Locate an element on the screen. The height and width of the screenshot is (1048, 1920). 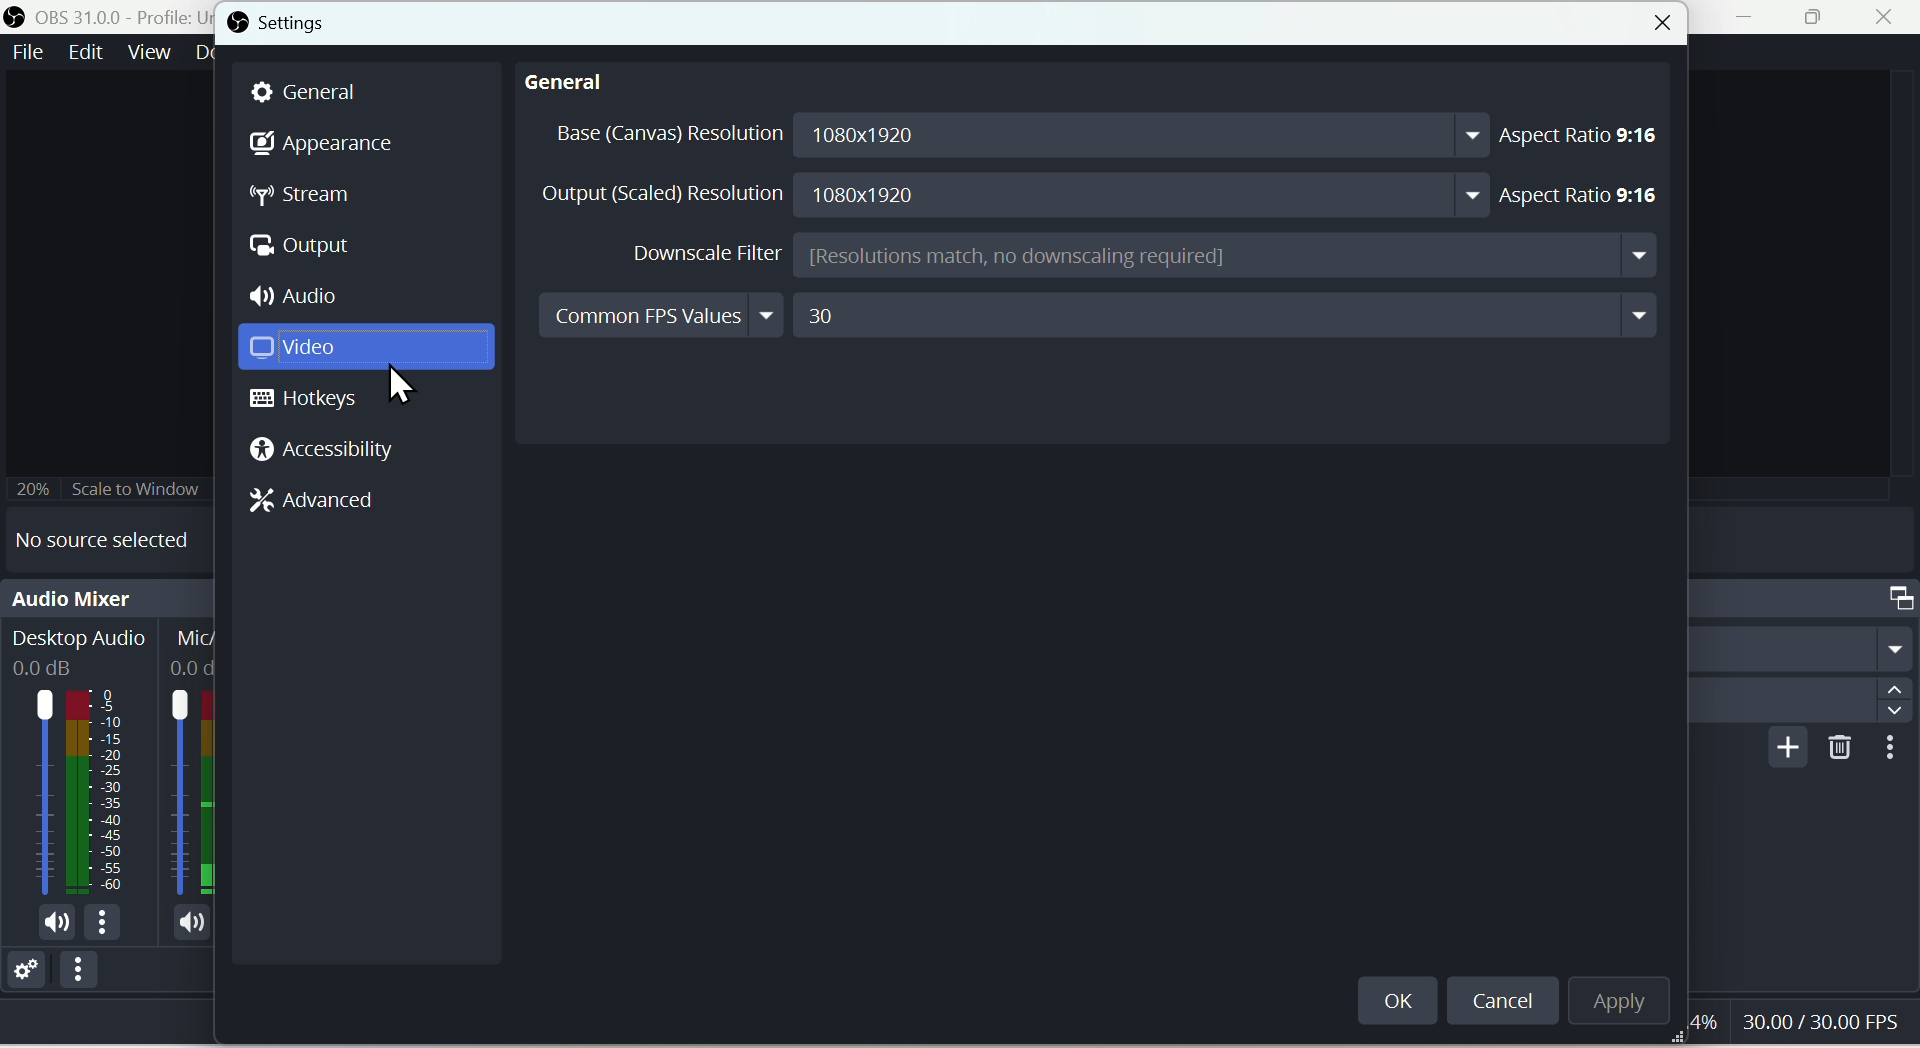
Edit is located at coordinates (85, 52).